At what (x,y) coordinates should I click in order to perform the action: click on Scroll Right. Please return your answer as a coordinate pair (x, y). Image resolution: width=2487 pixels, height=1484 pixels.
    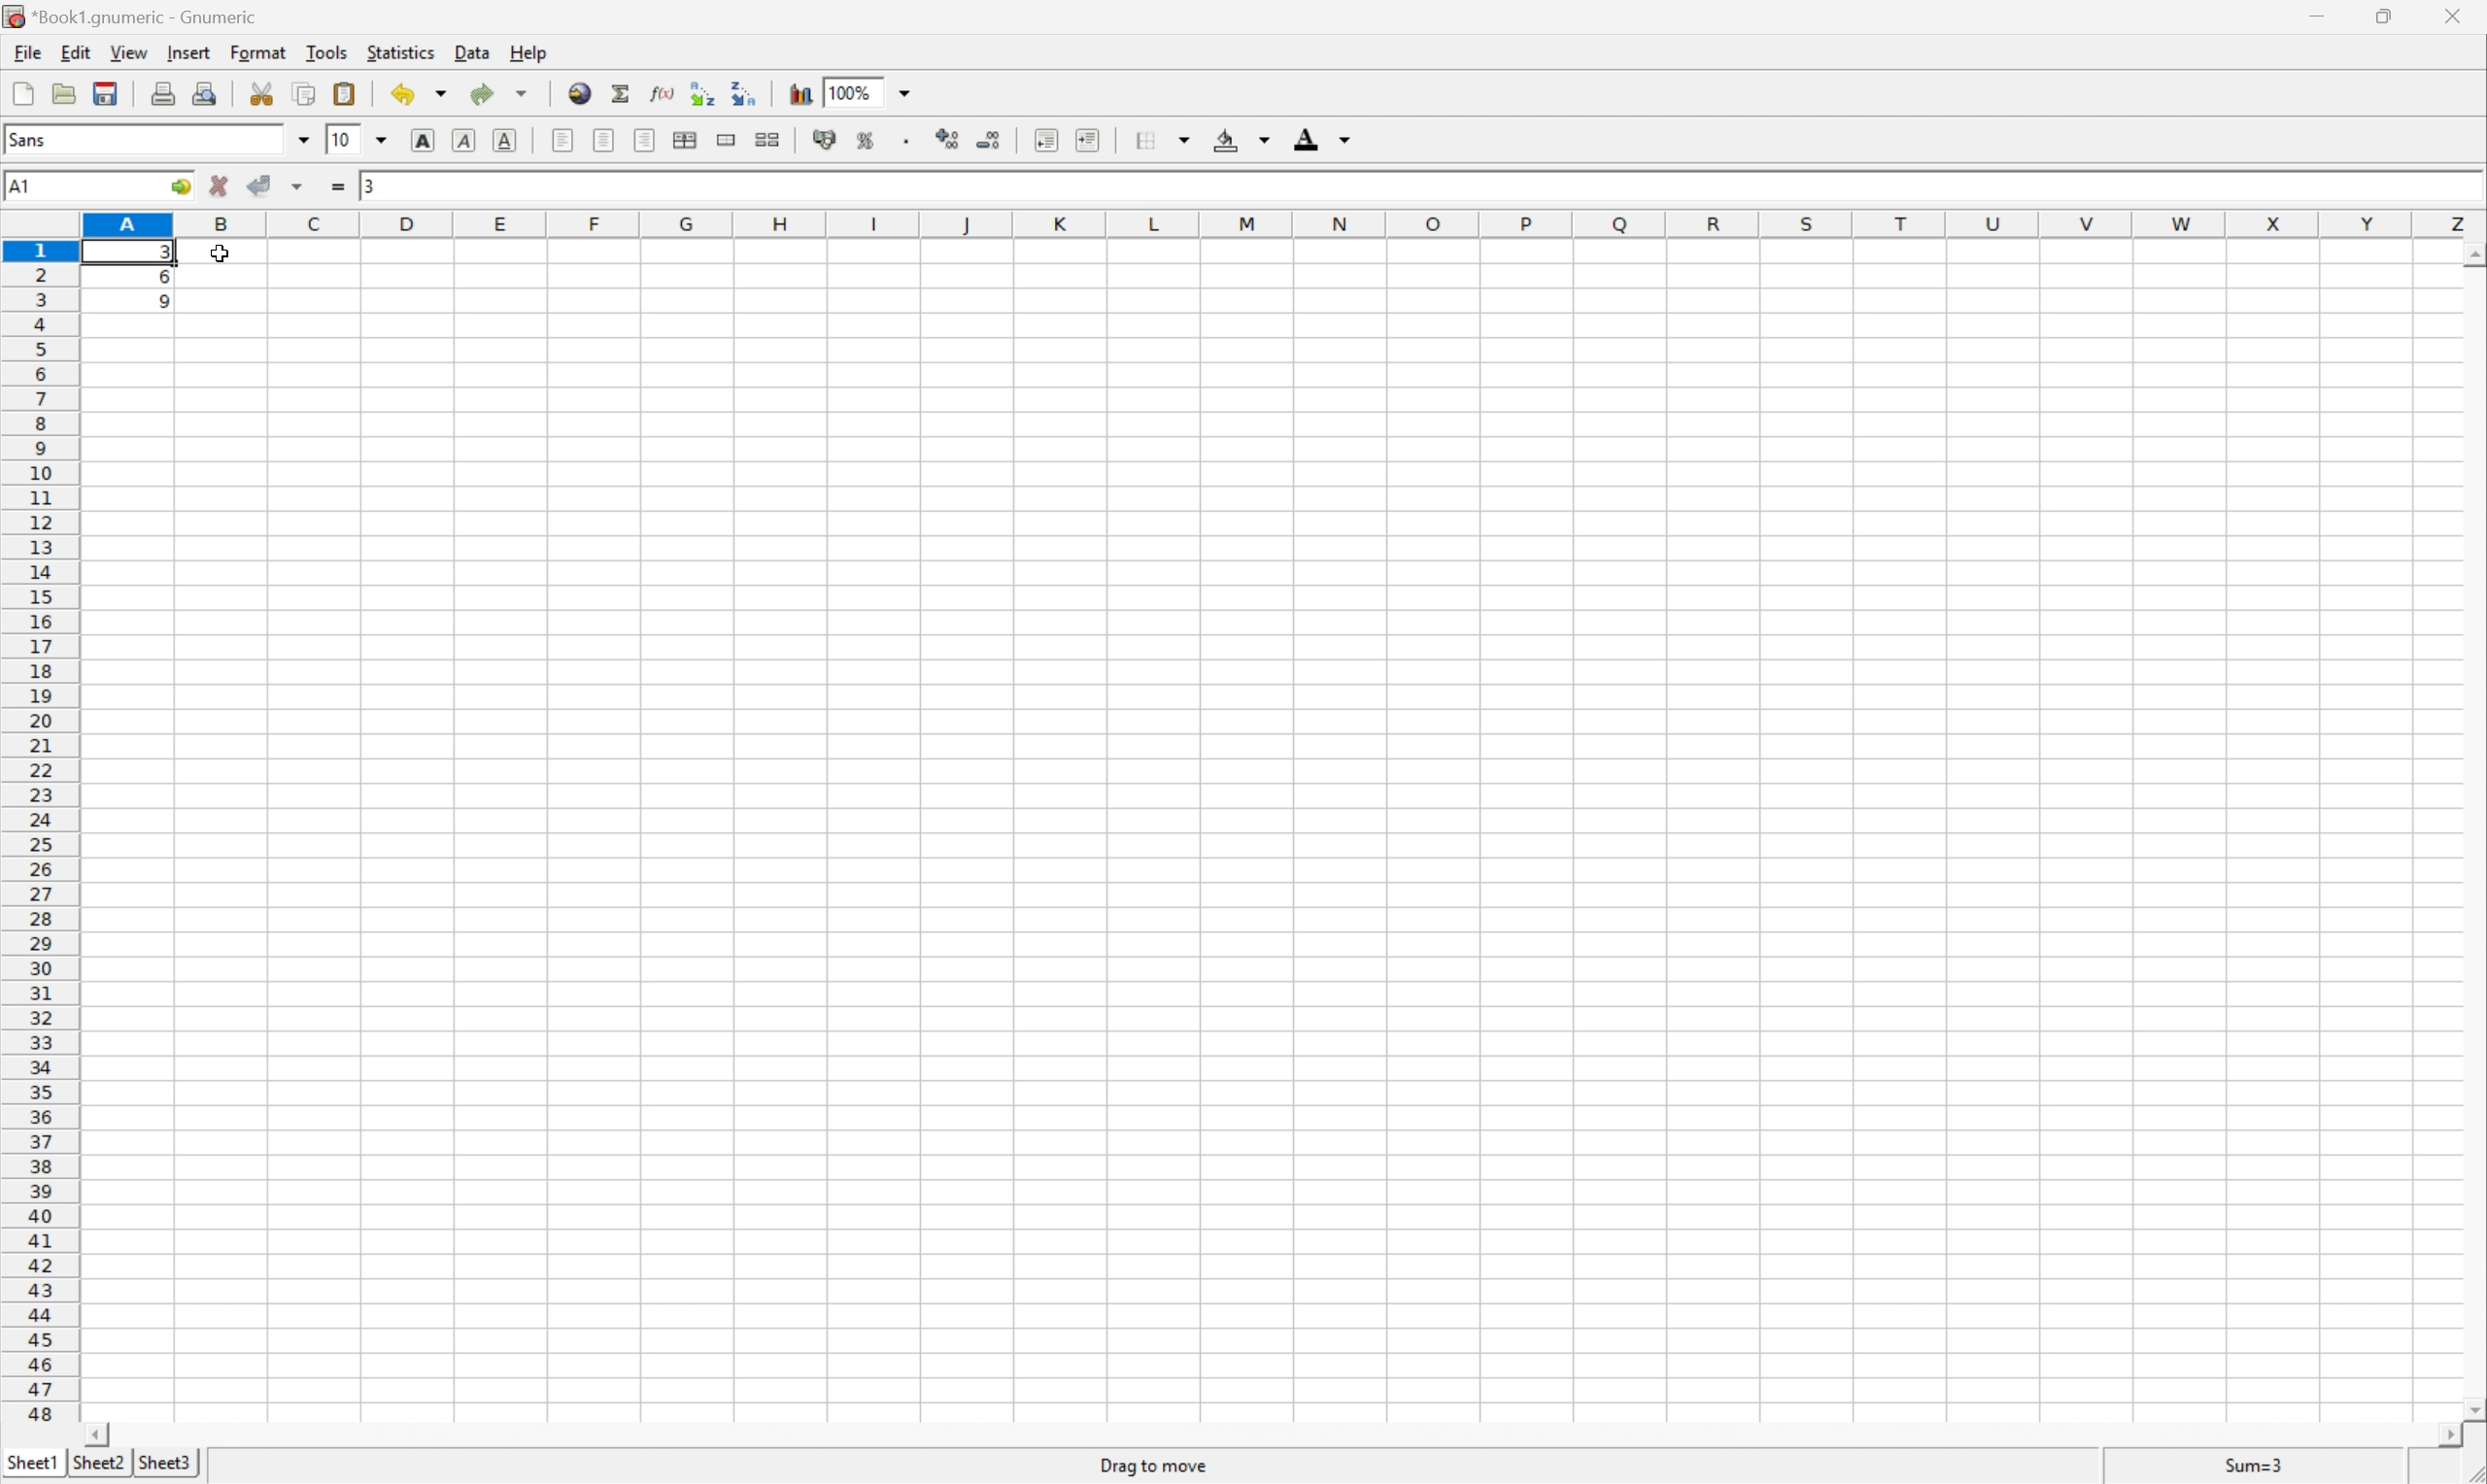
    Looking at the image, I should click on (2442, 1436).